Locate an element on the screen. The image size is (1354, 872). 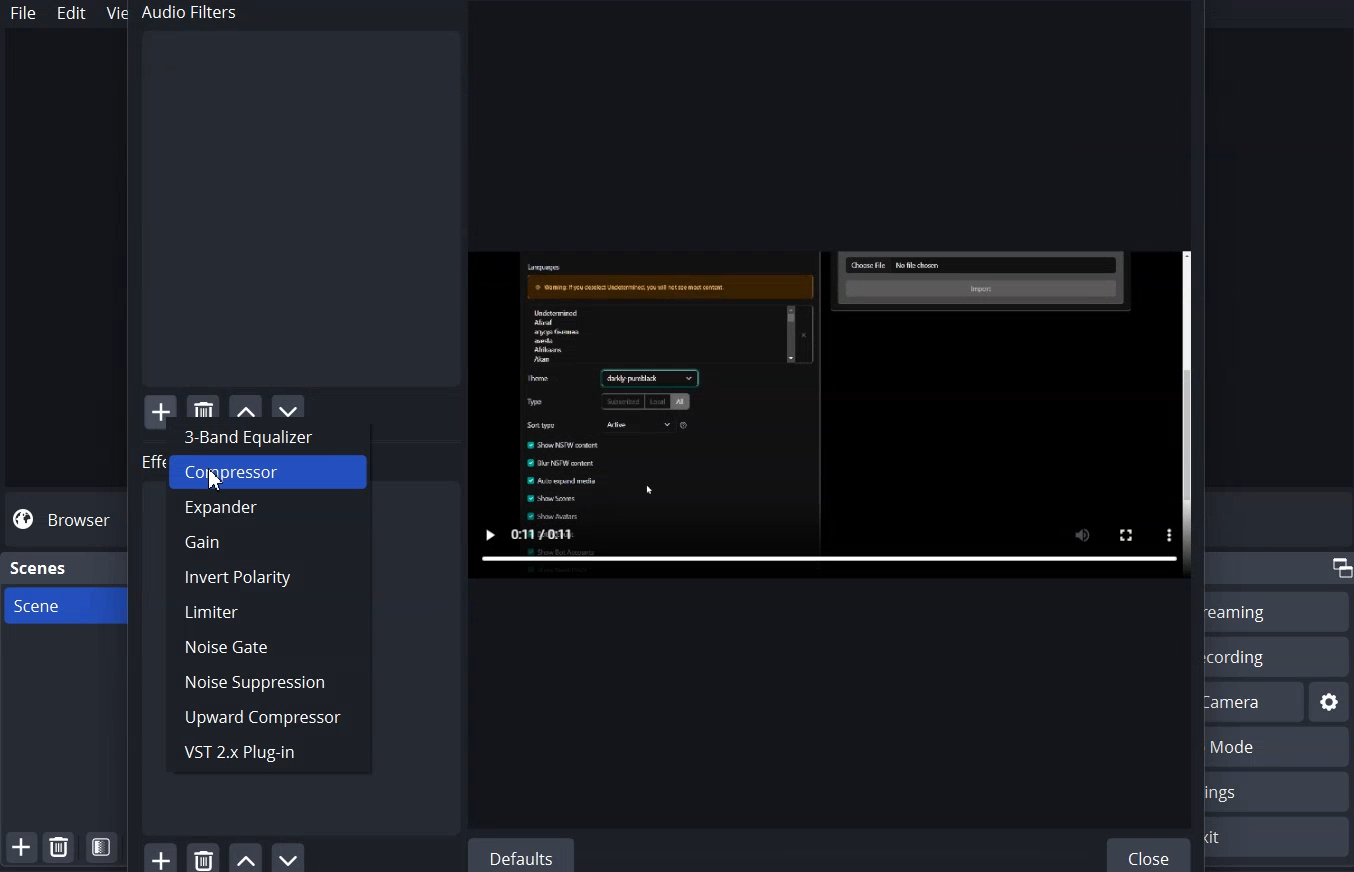
Move Filter Up is located at coordinates (246, 405).